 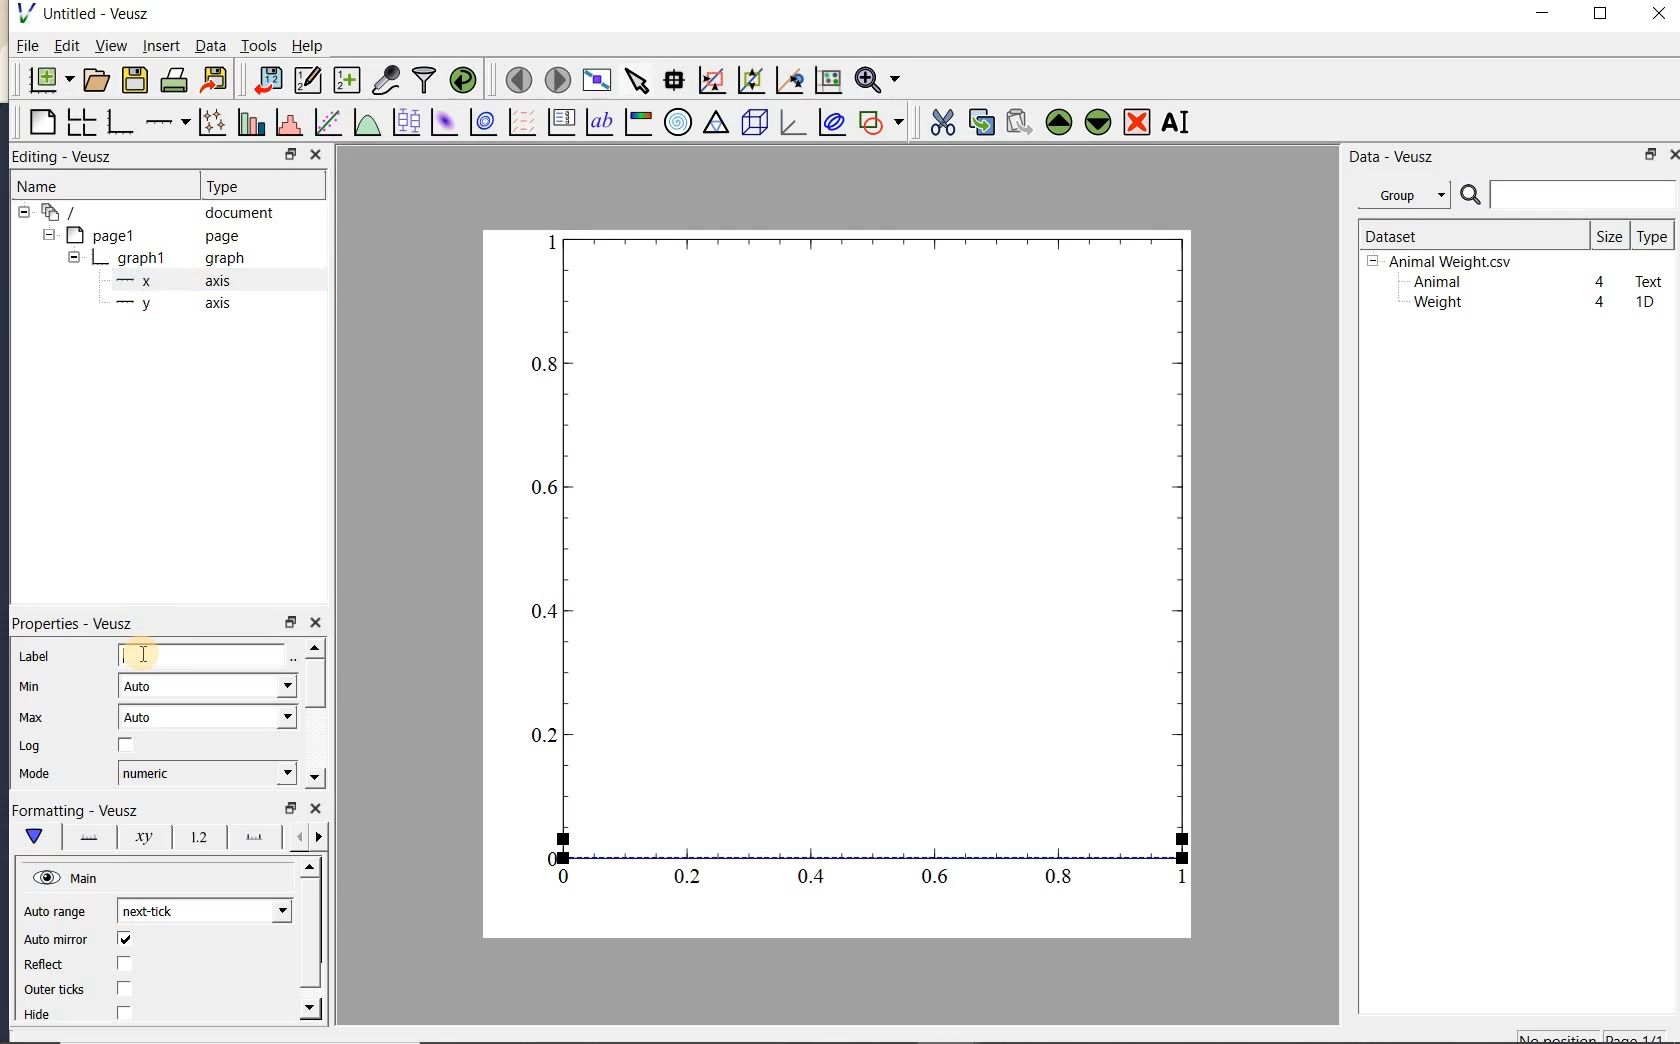 I want to click on Type, so click(x=258, y=184).